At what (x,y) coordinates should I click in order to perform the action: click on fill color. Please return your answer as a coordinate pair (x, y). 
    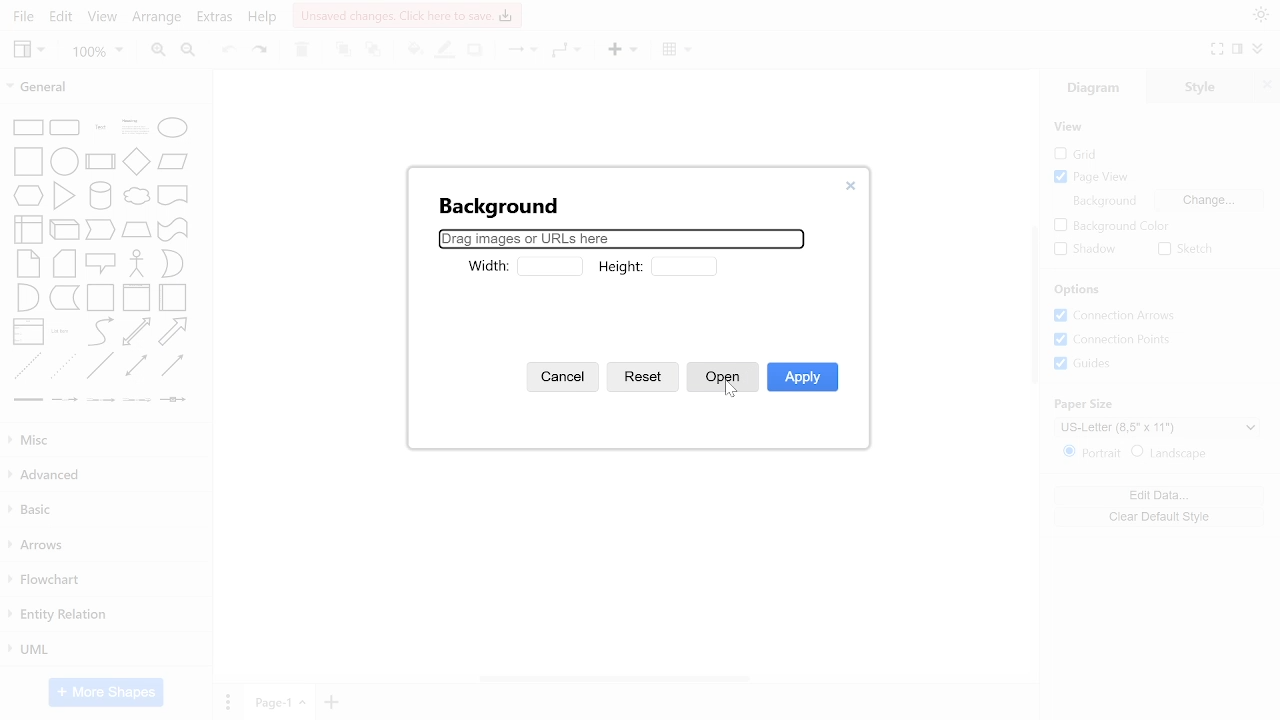
    Looking at the image, I should click on (412, 49).